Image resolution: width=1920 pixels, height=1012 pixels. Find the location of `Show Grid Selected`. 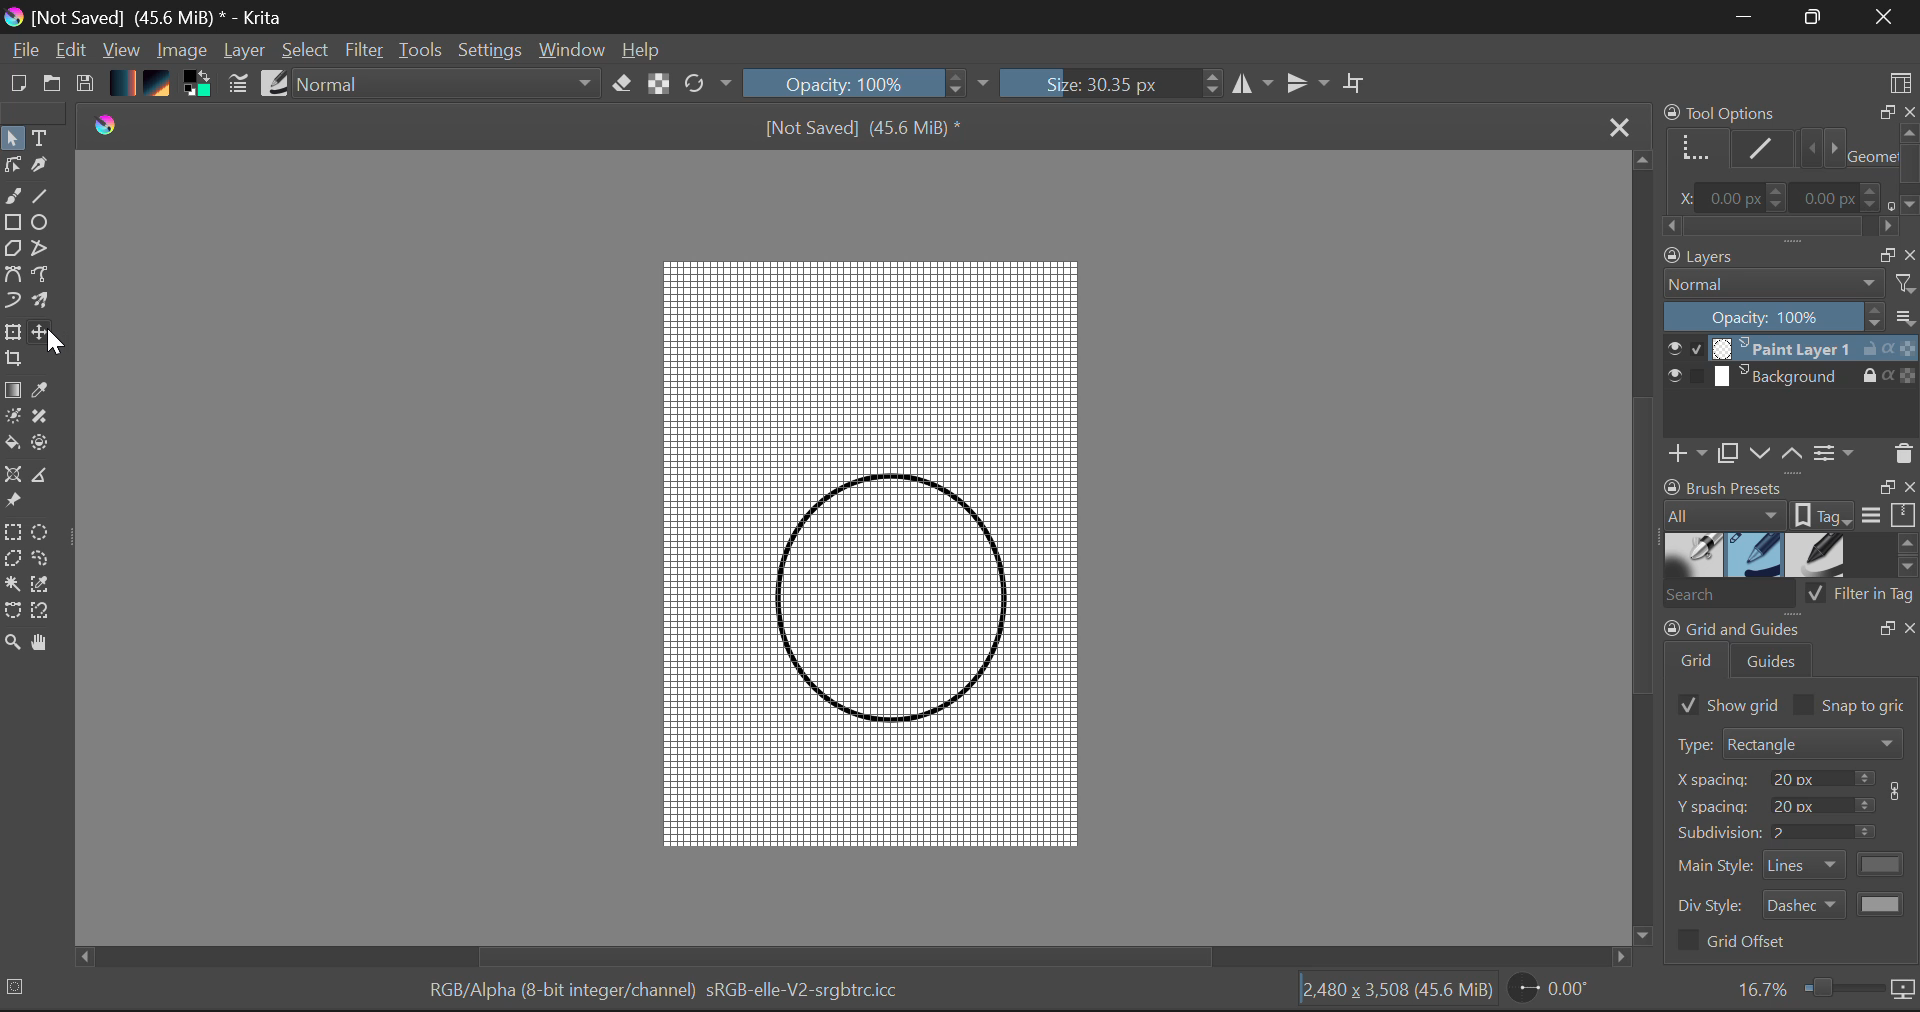

Show Grid Selected is located at coordinates (1723, 704).